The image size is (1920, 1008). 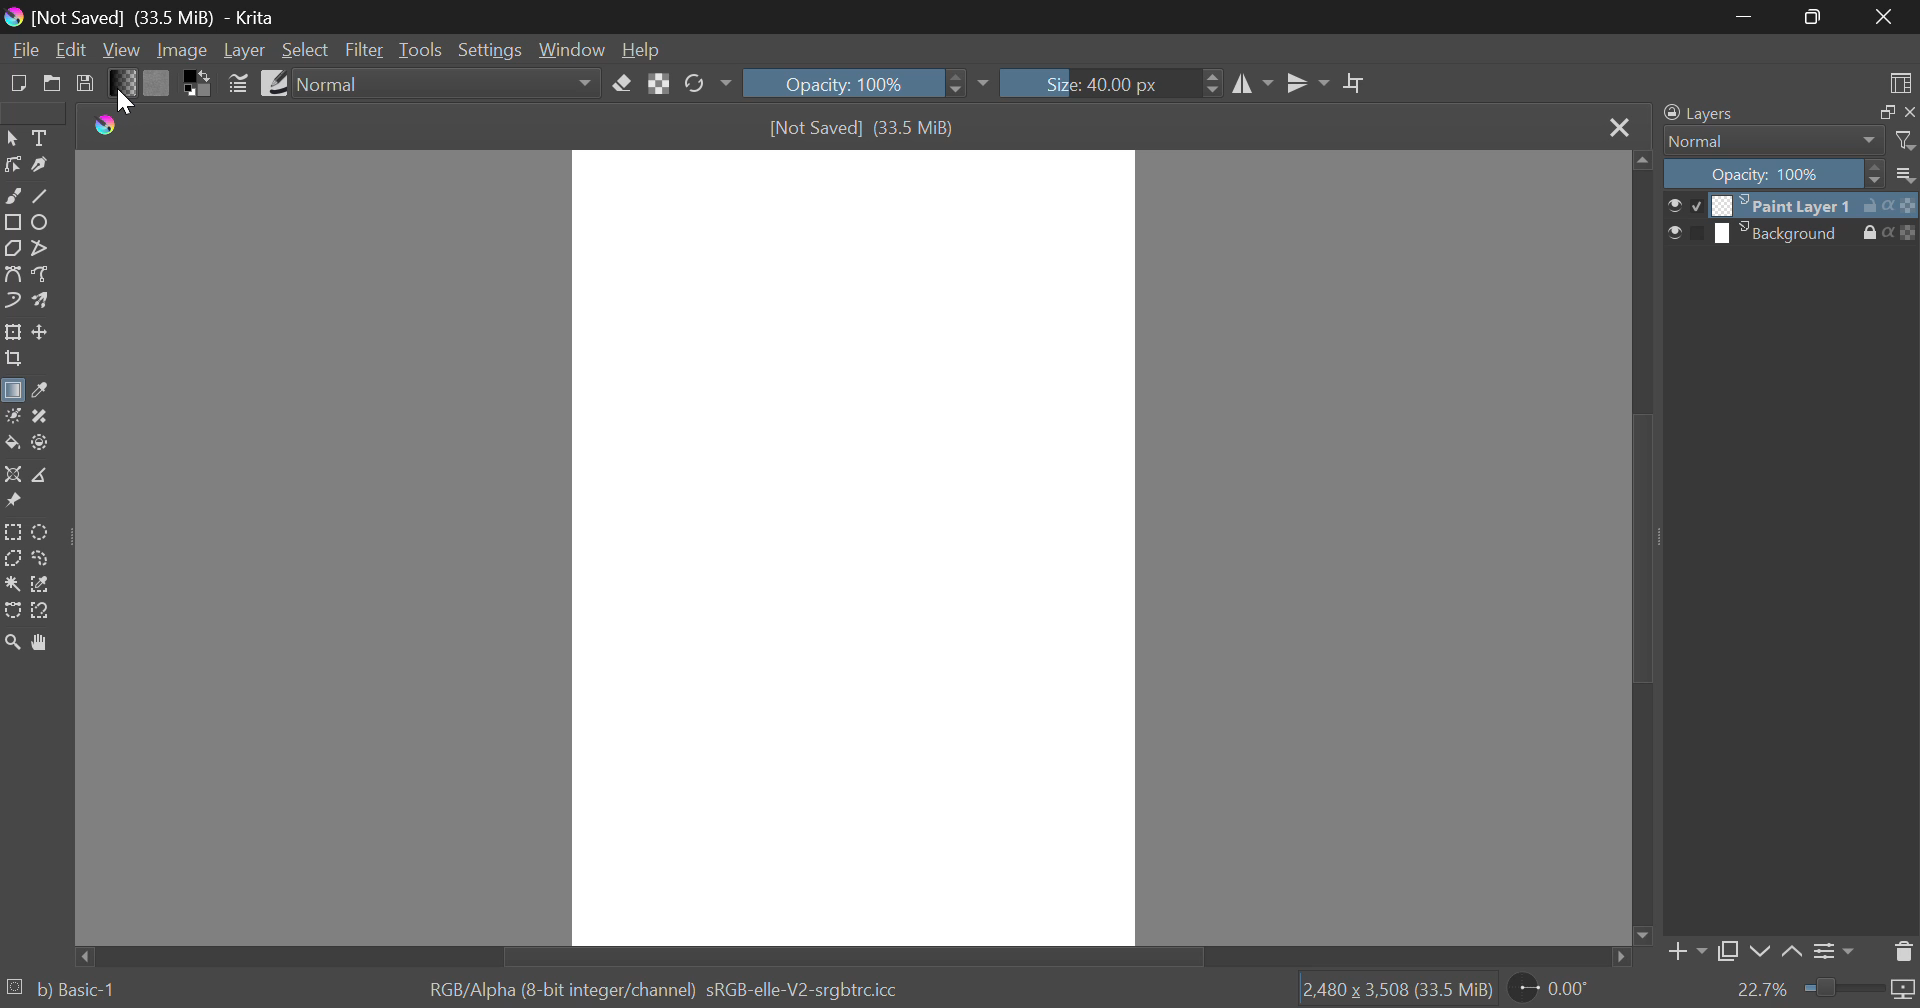 I want to click on Vertical Mirror Flip, so click(x=1253, y=86).